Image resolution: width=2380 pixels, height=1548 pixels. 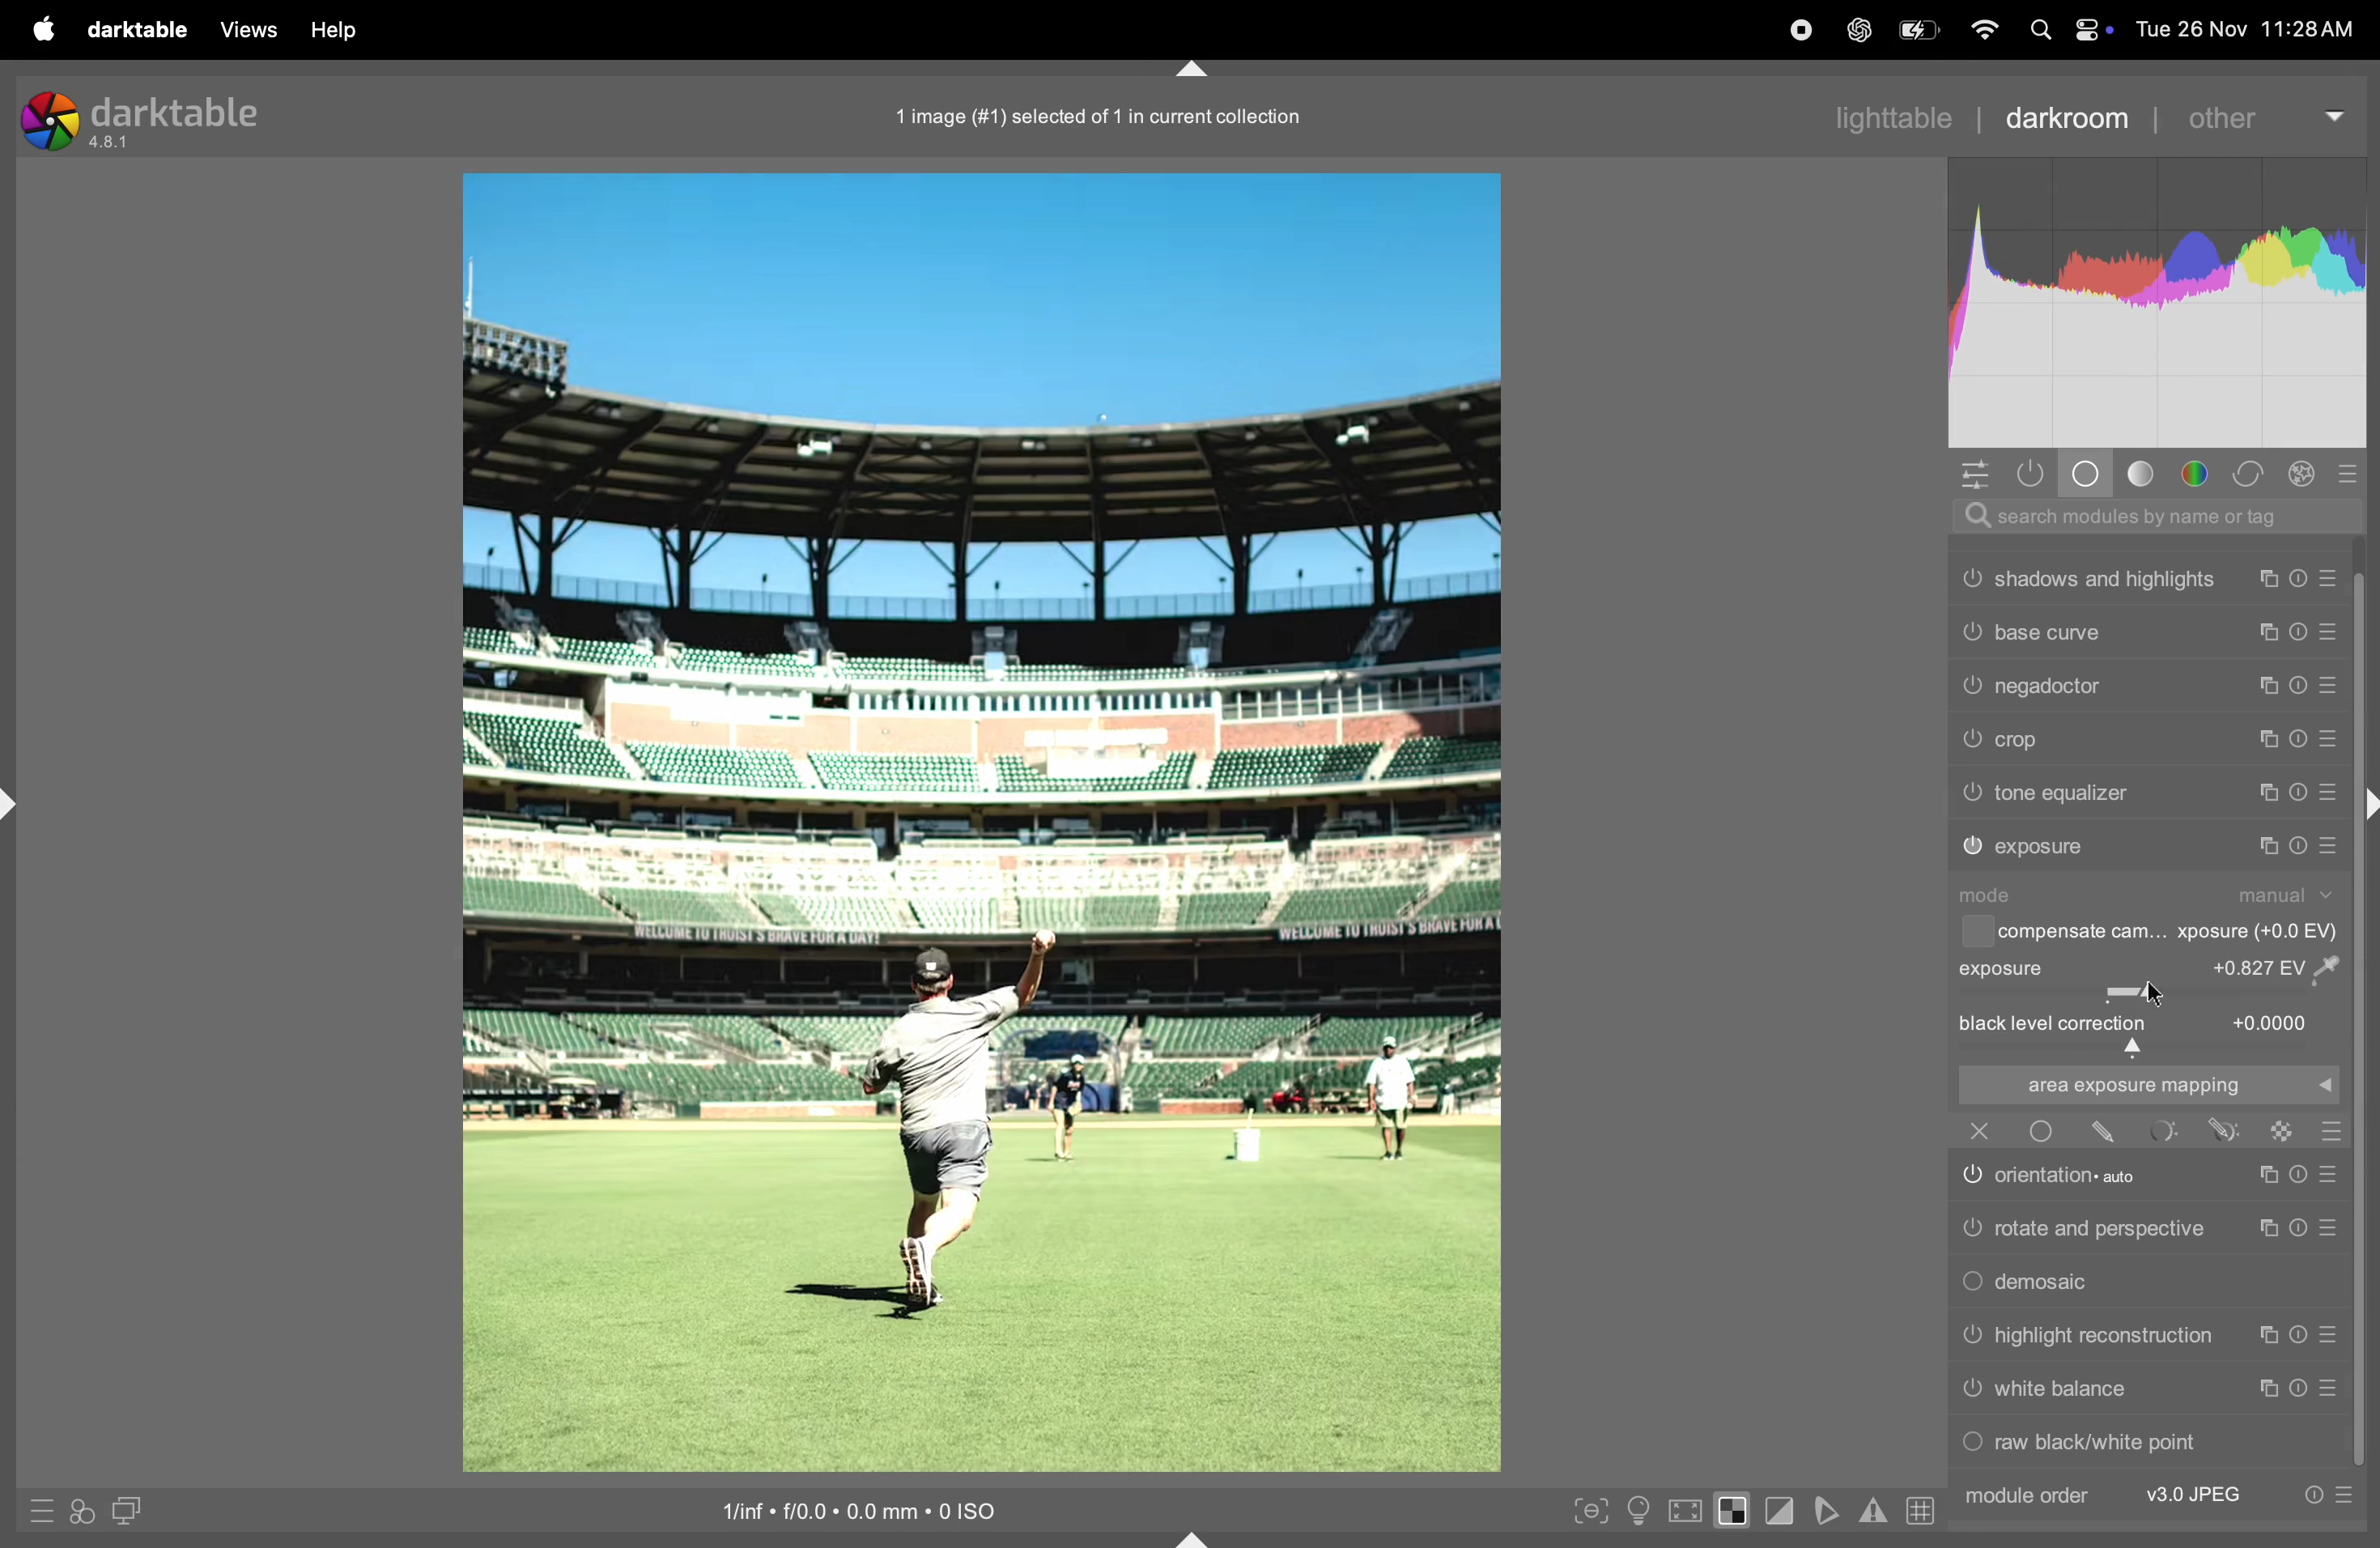 What do you see at coordinates (1830, 1510) in the screenshot?
I see `soften` at bounding box center [1830, 1510].